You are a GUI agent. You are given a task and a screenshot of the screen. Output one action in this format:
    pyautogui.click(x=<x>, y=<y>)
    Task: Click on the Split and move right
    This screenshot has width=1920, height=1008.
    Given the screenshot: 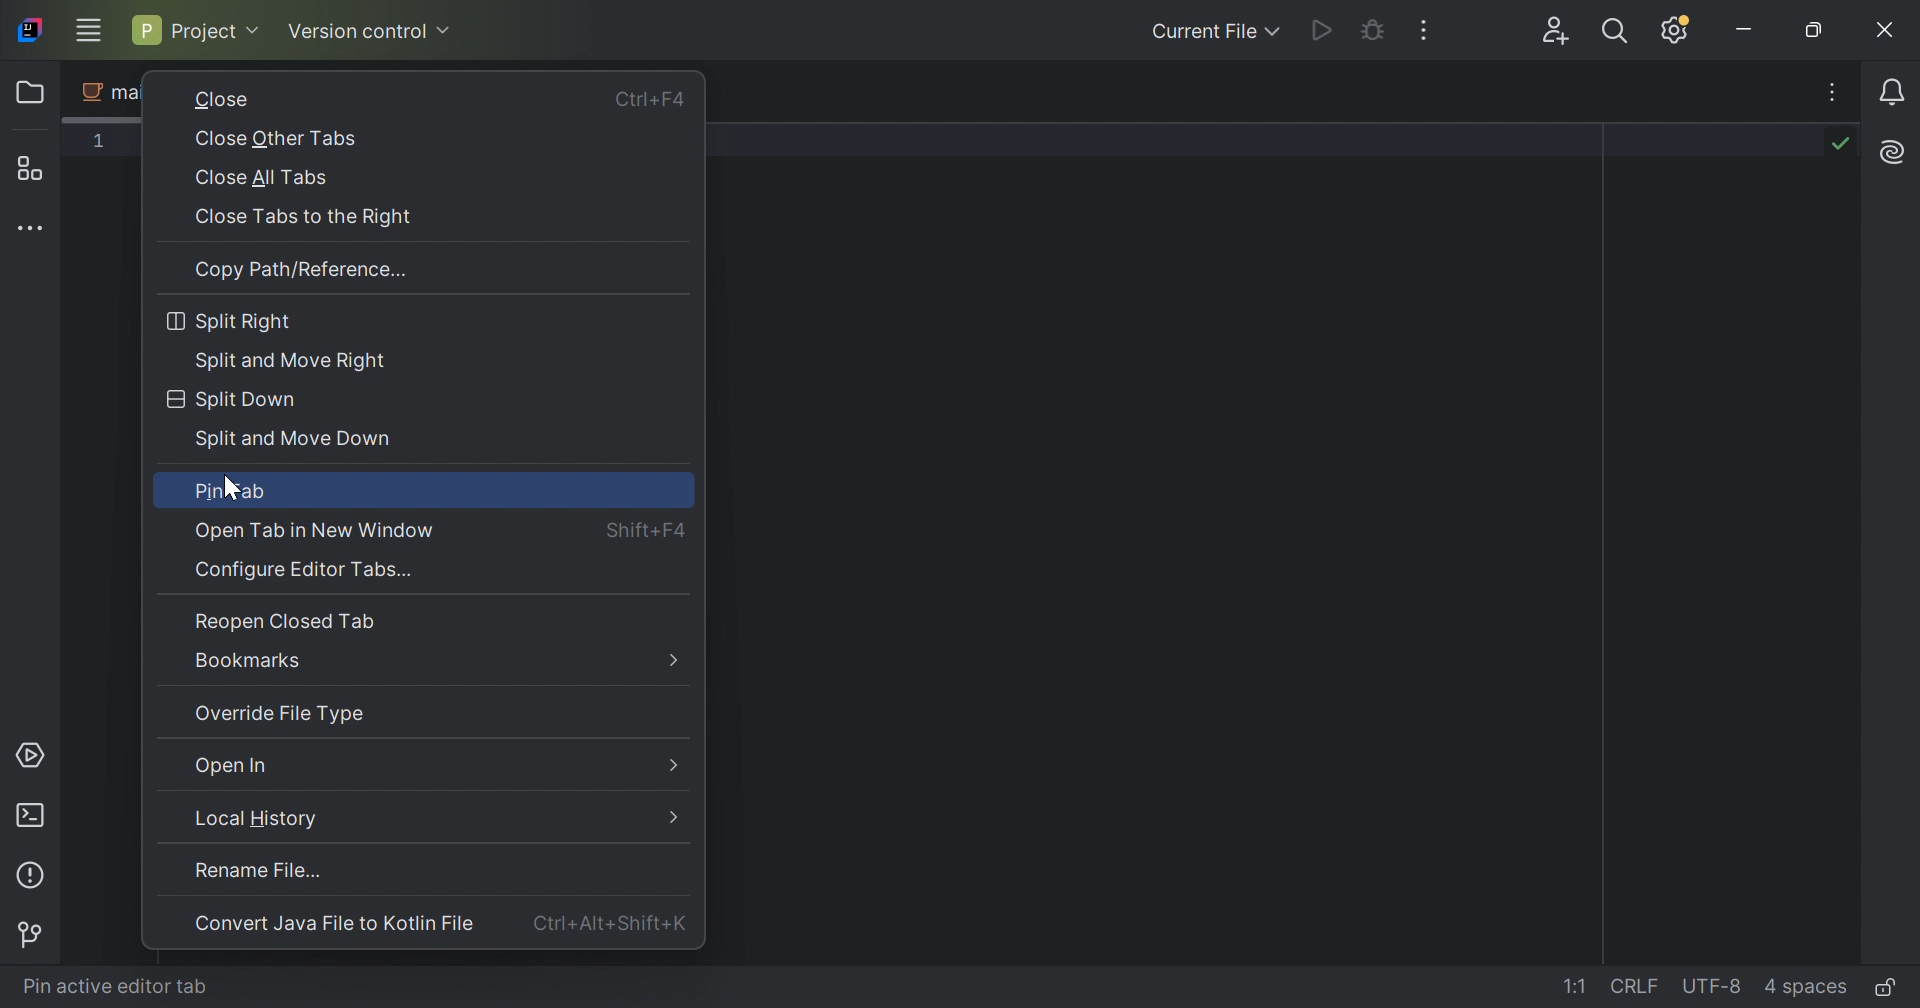 What is the action you would take?
    pyautogui.click(x=292, y=362)
    